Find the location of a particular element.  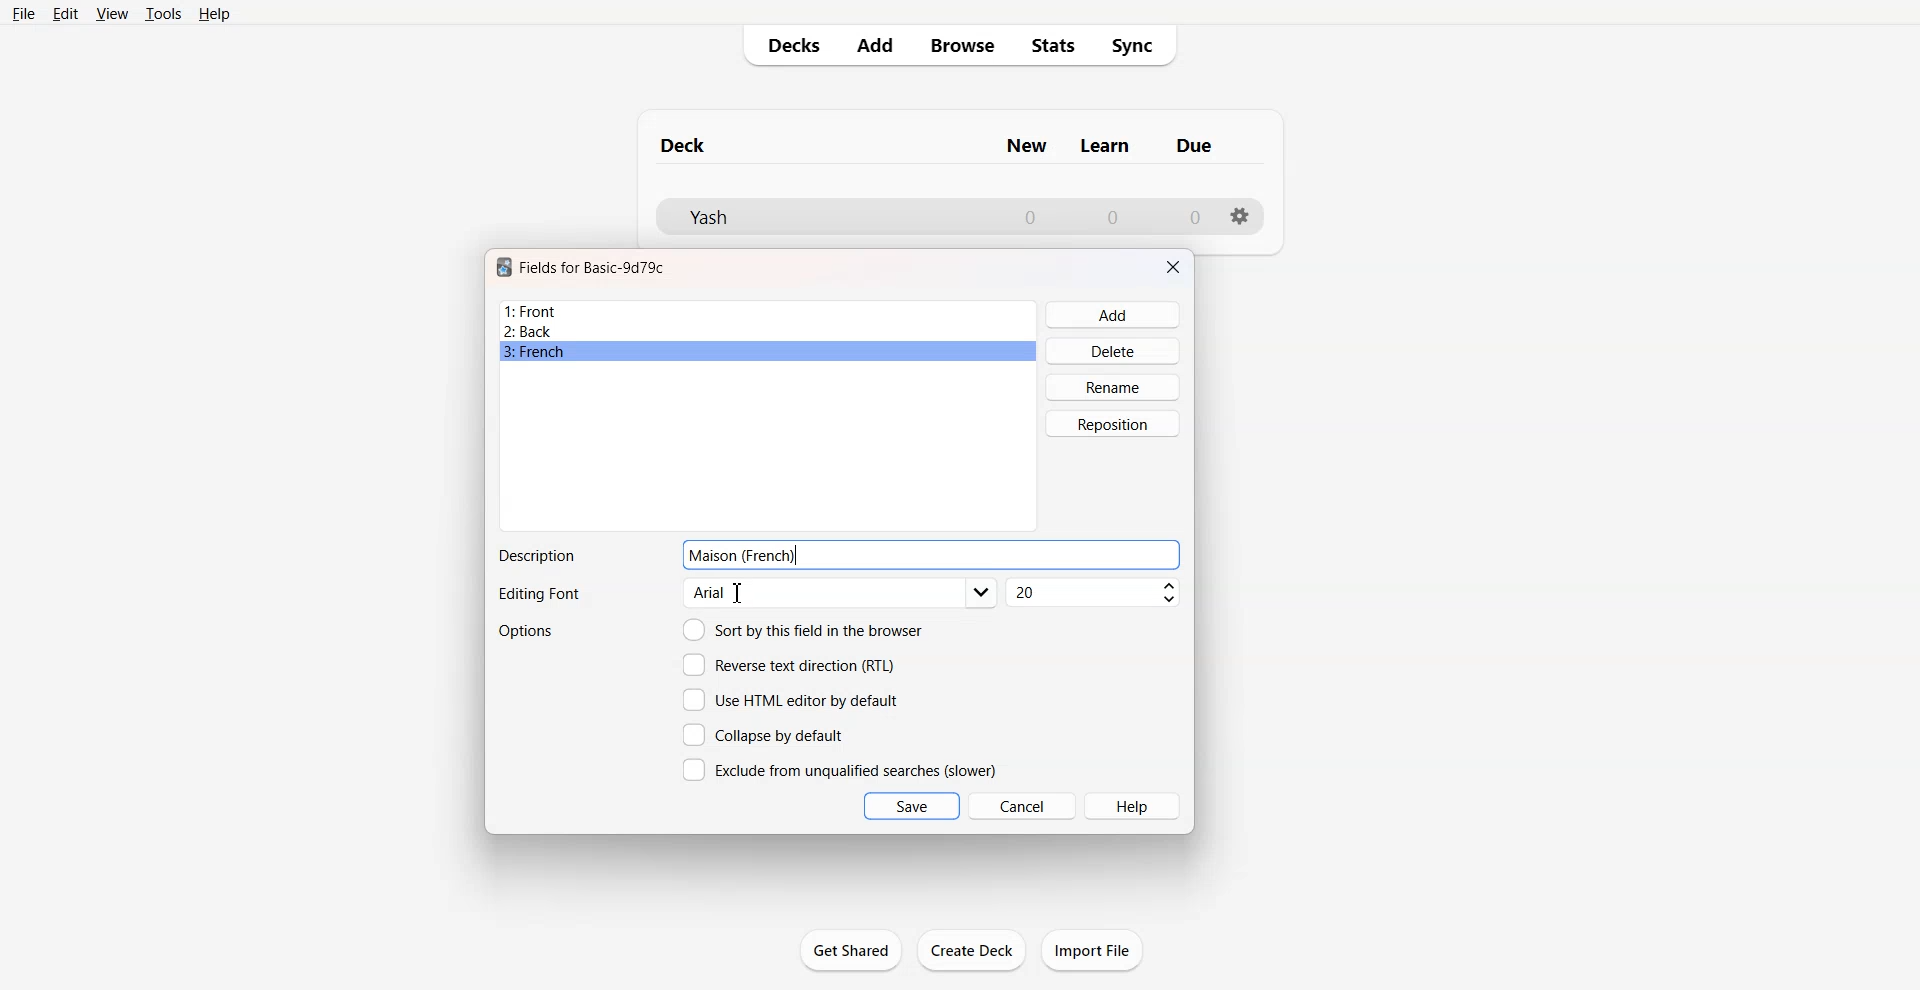

Column name is located at coordinates (1105, 146).